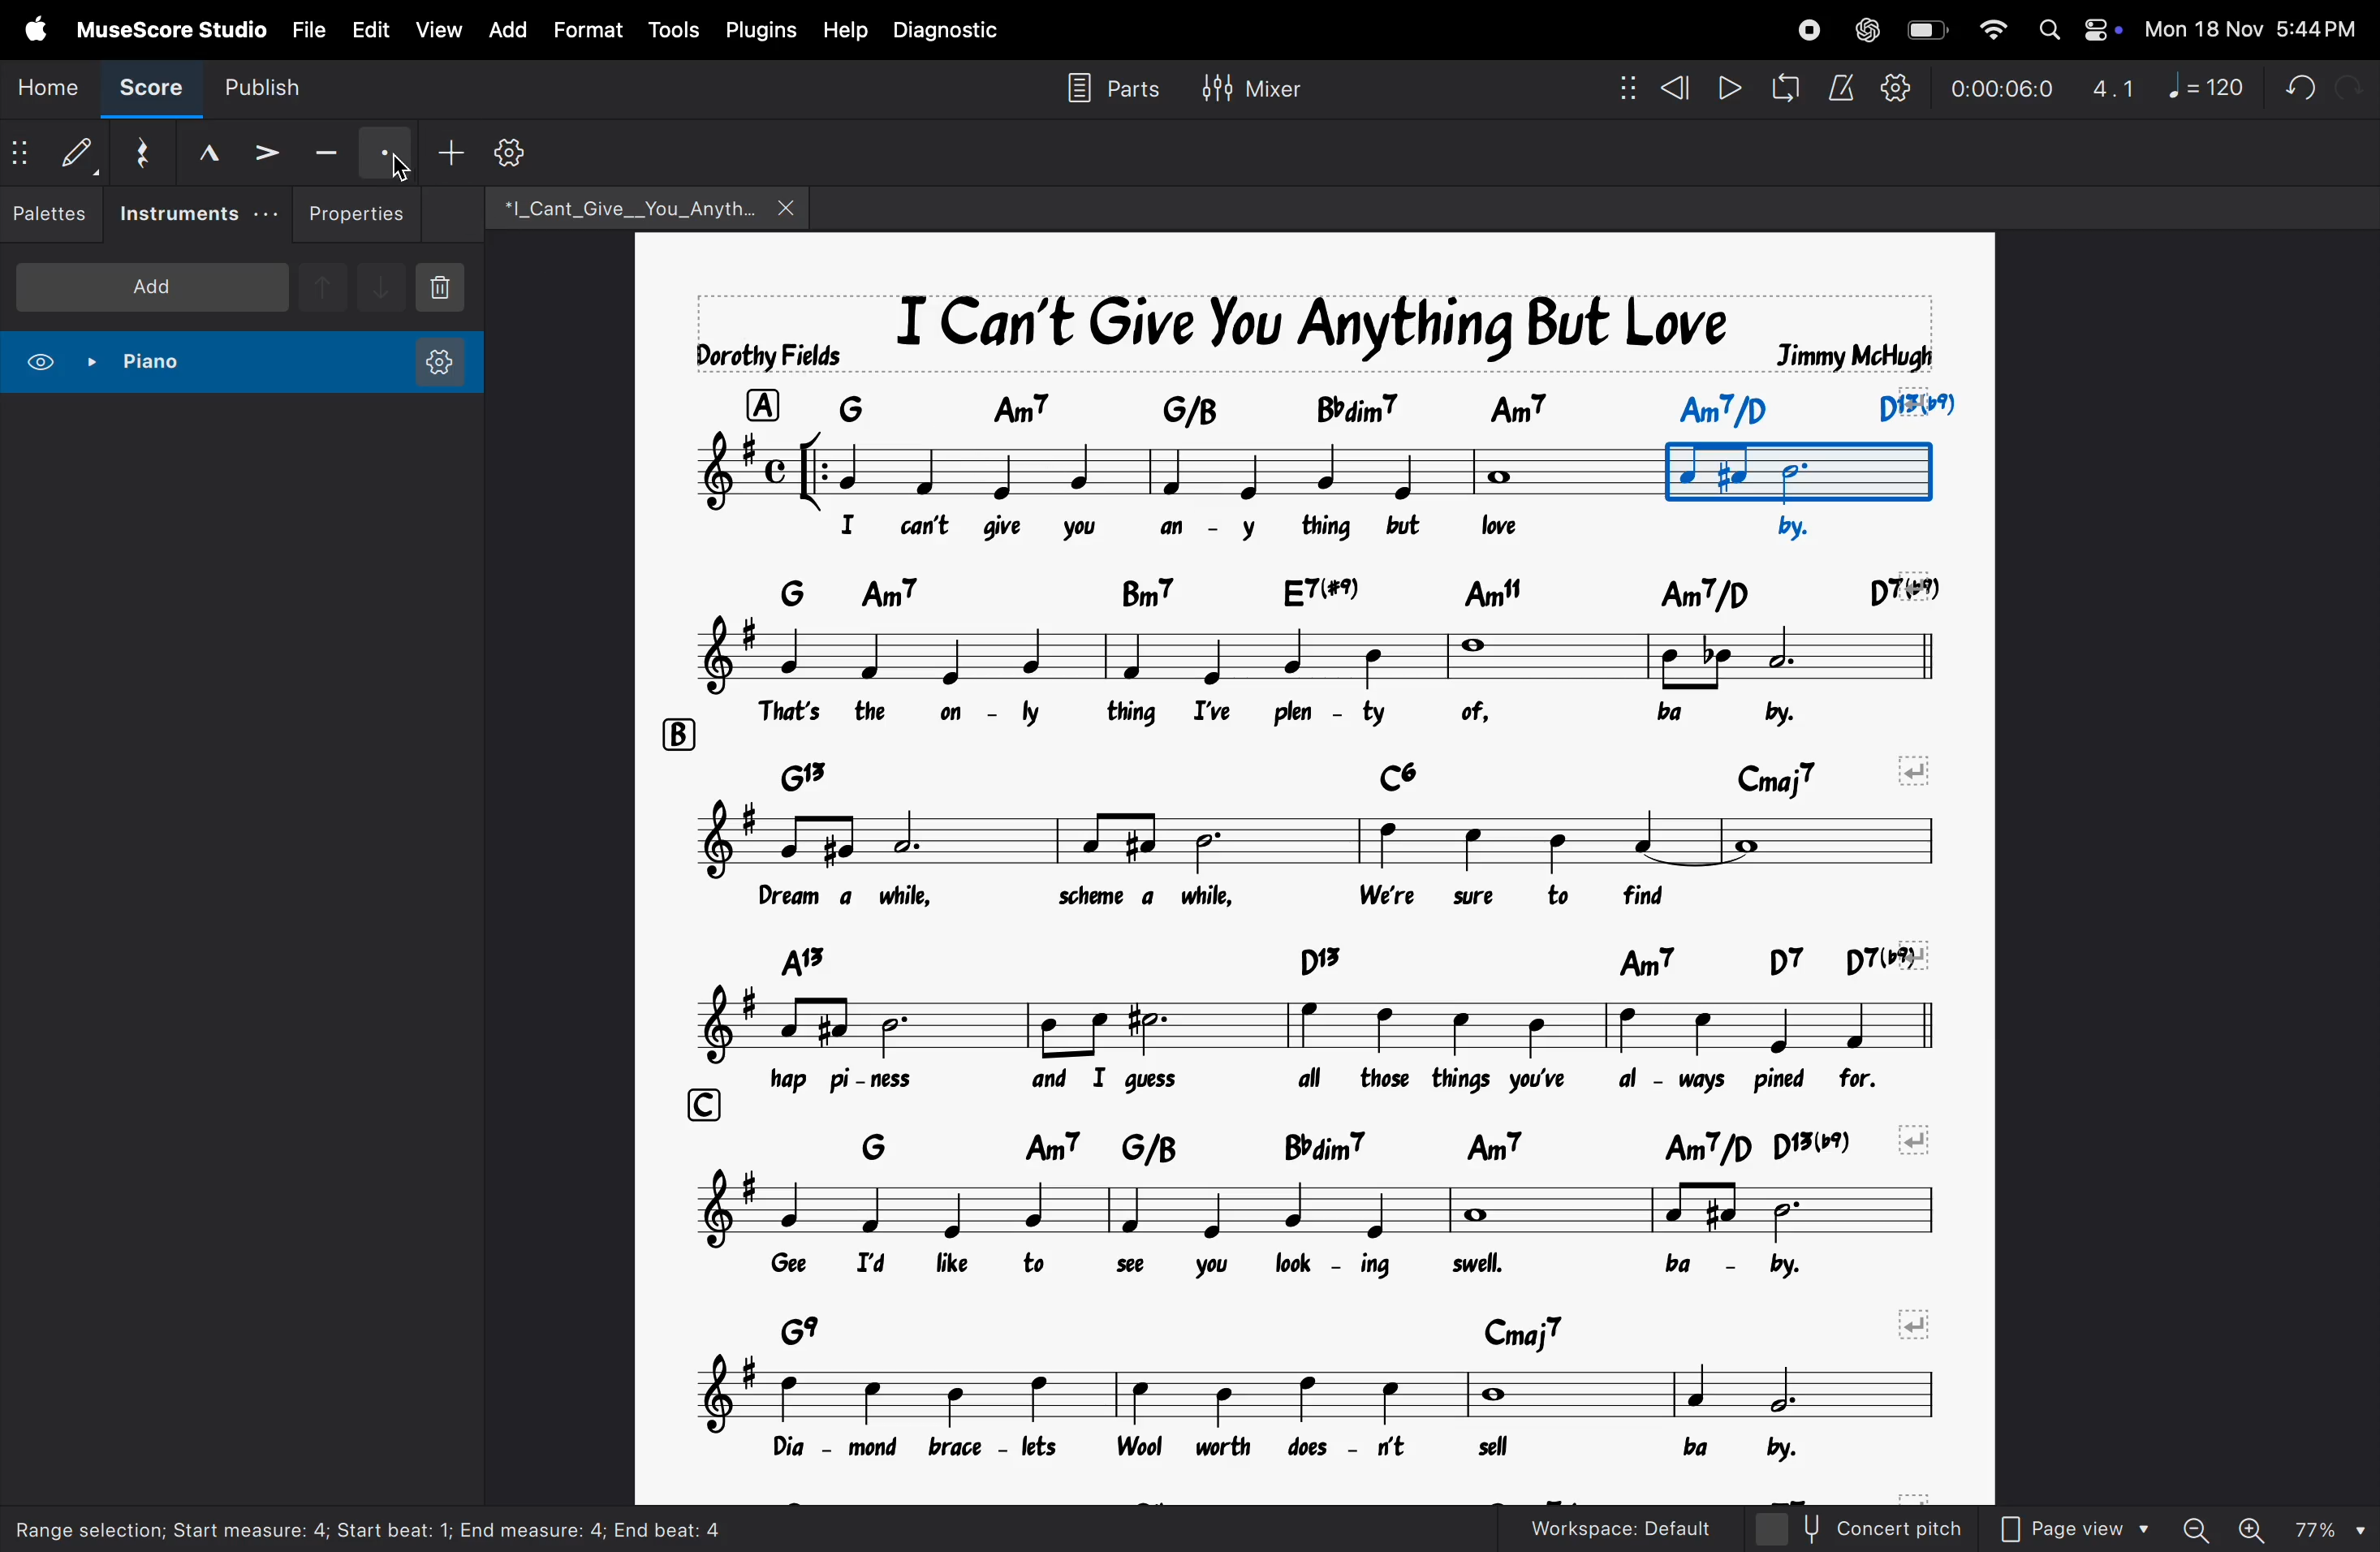 The image size is (2380, 1552). What do you see at coordinates (511, 29) in the screenshot?
I see `add` at bounding box center [511, 29].